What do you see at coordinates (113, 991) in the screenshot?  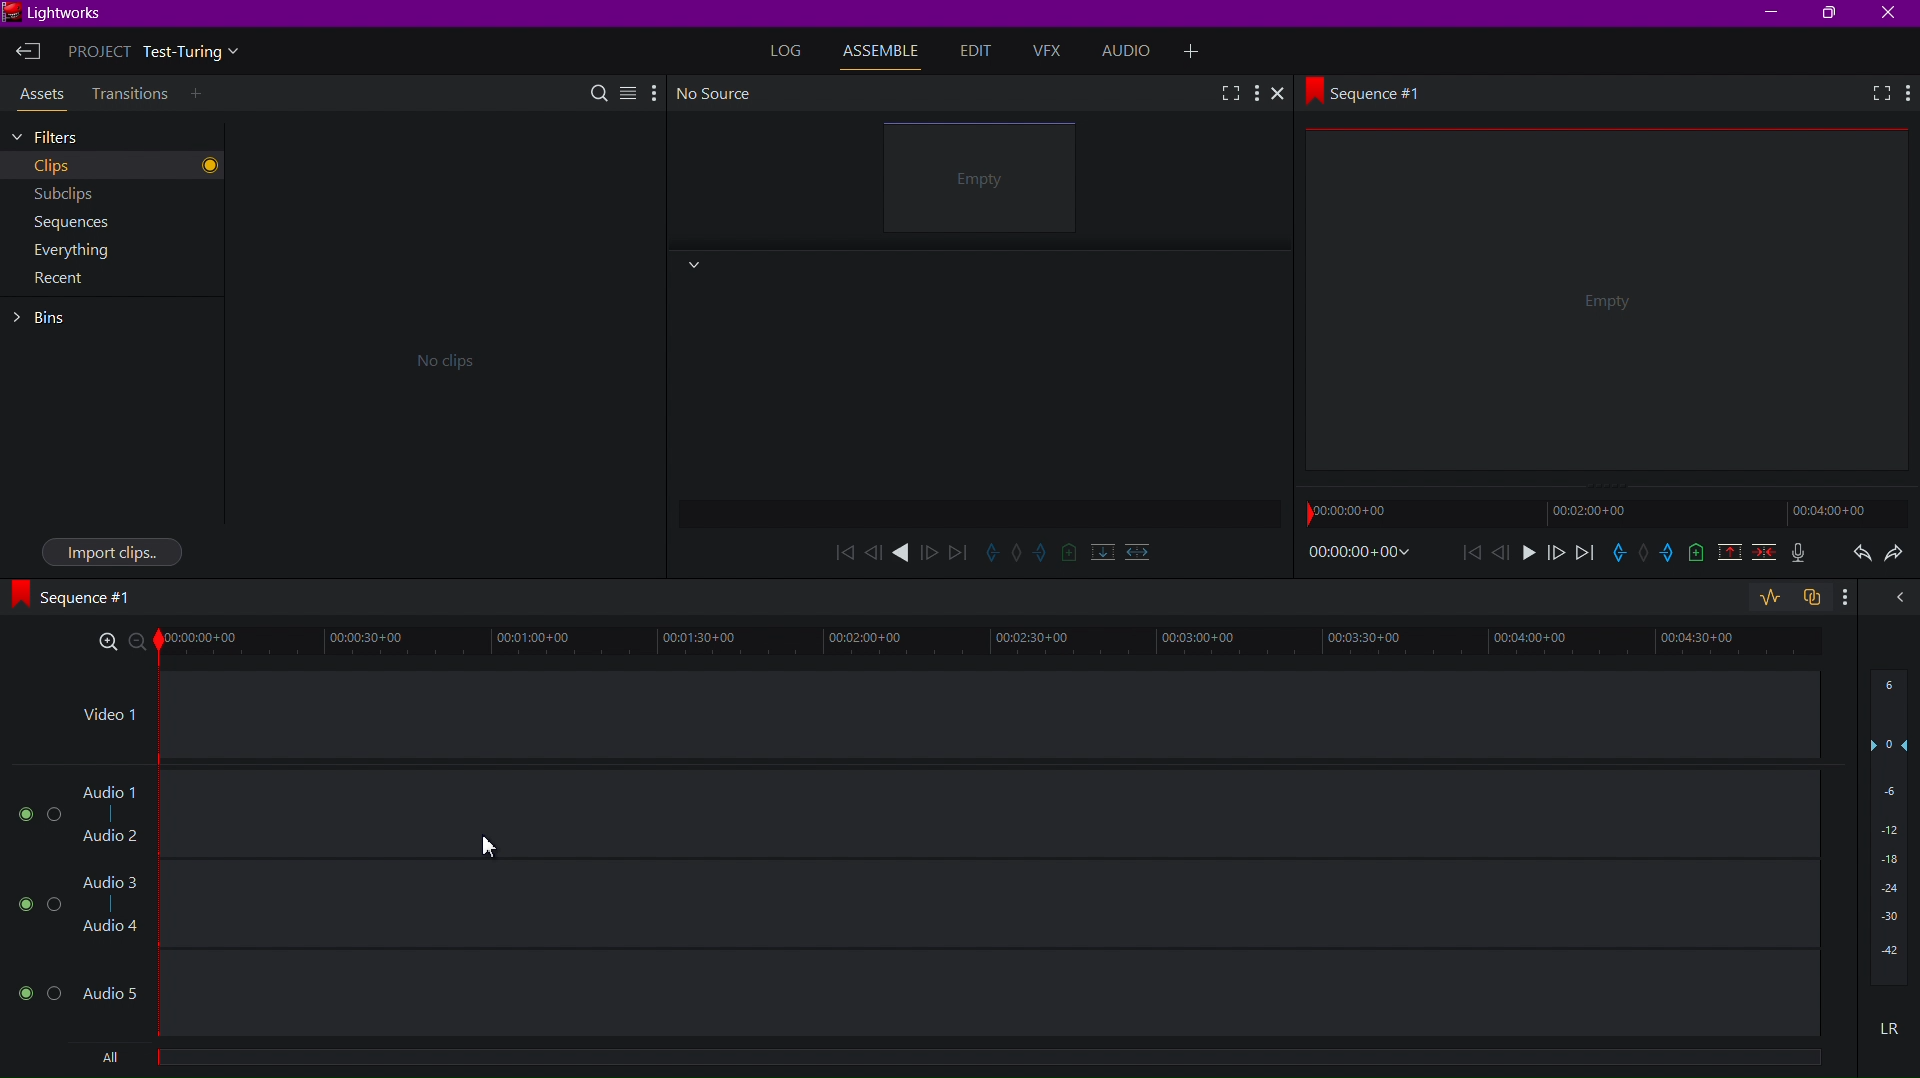 I see `Audio 5` at bounding box center [113, 991].